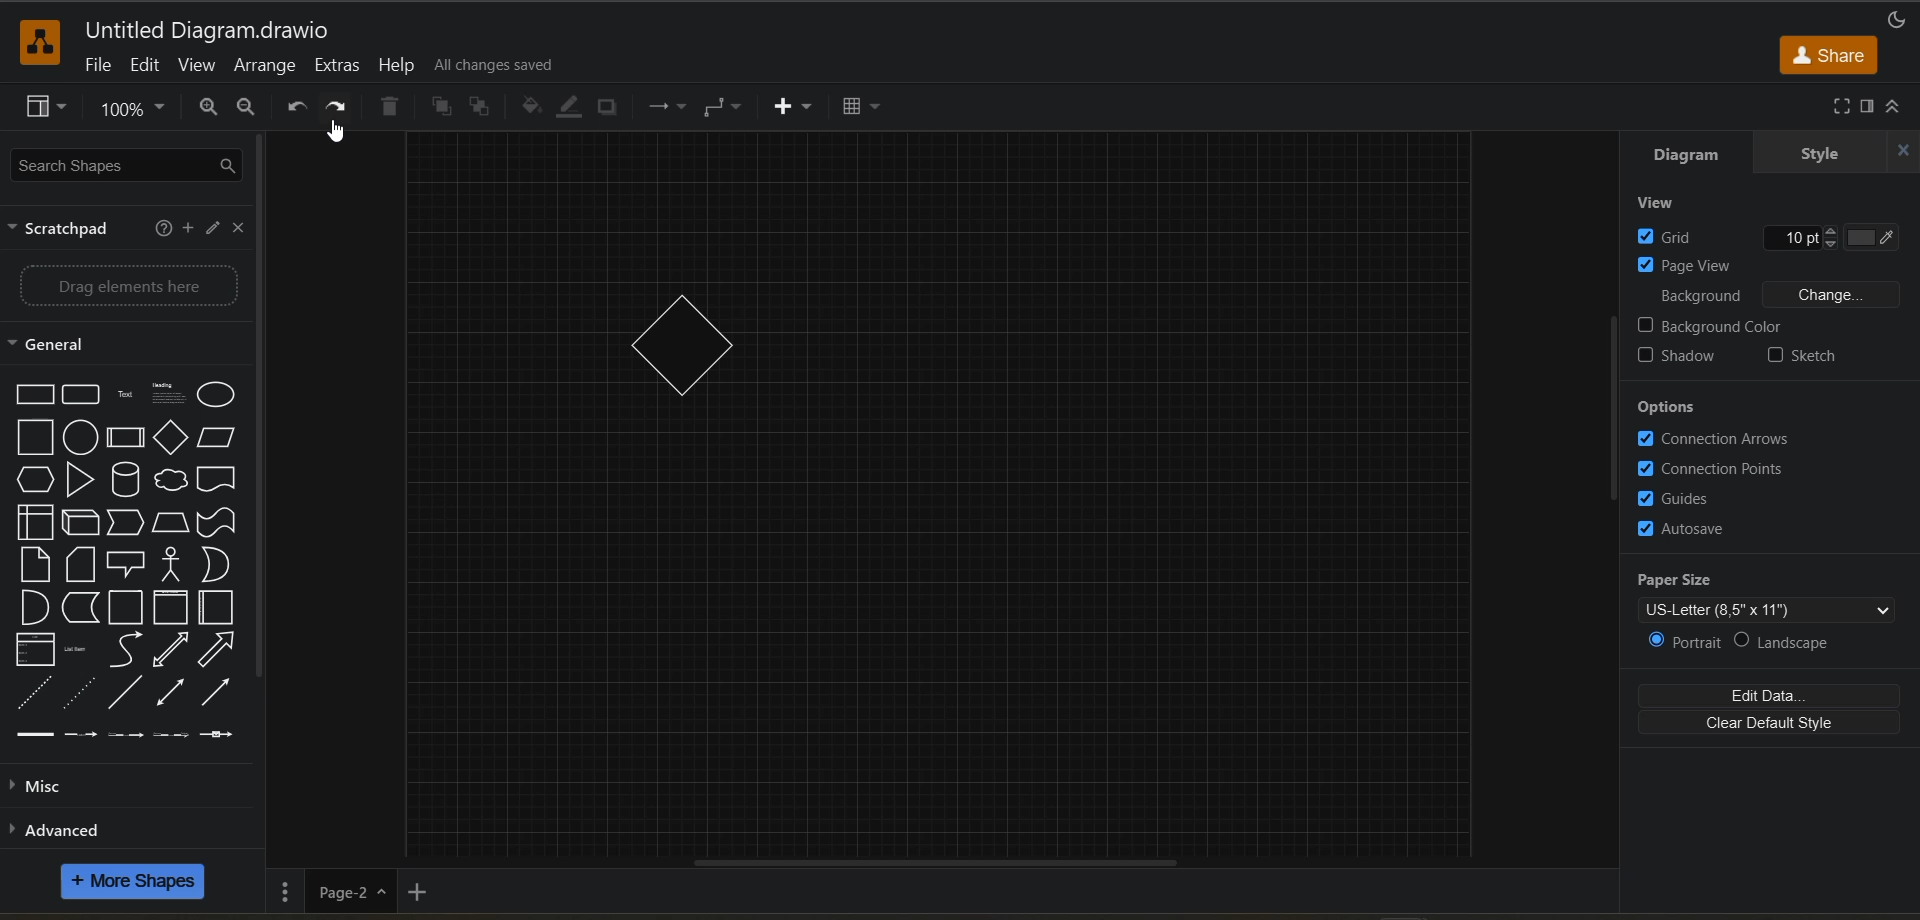 Image resolution: width=1920 pixels, height=920 pixels. I want to click on page name, so click(349, 891).